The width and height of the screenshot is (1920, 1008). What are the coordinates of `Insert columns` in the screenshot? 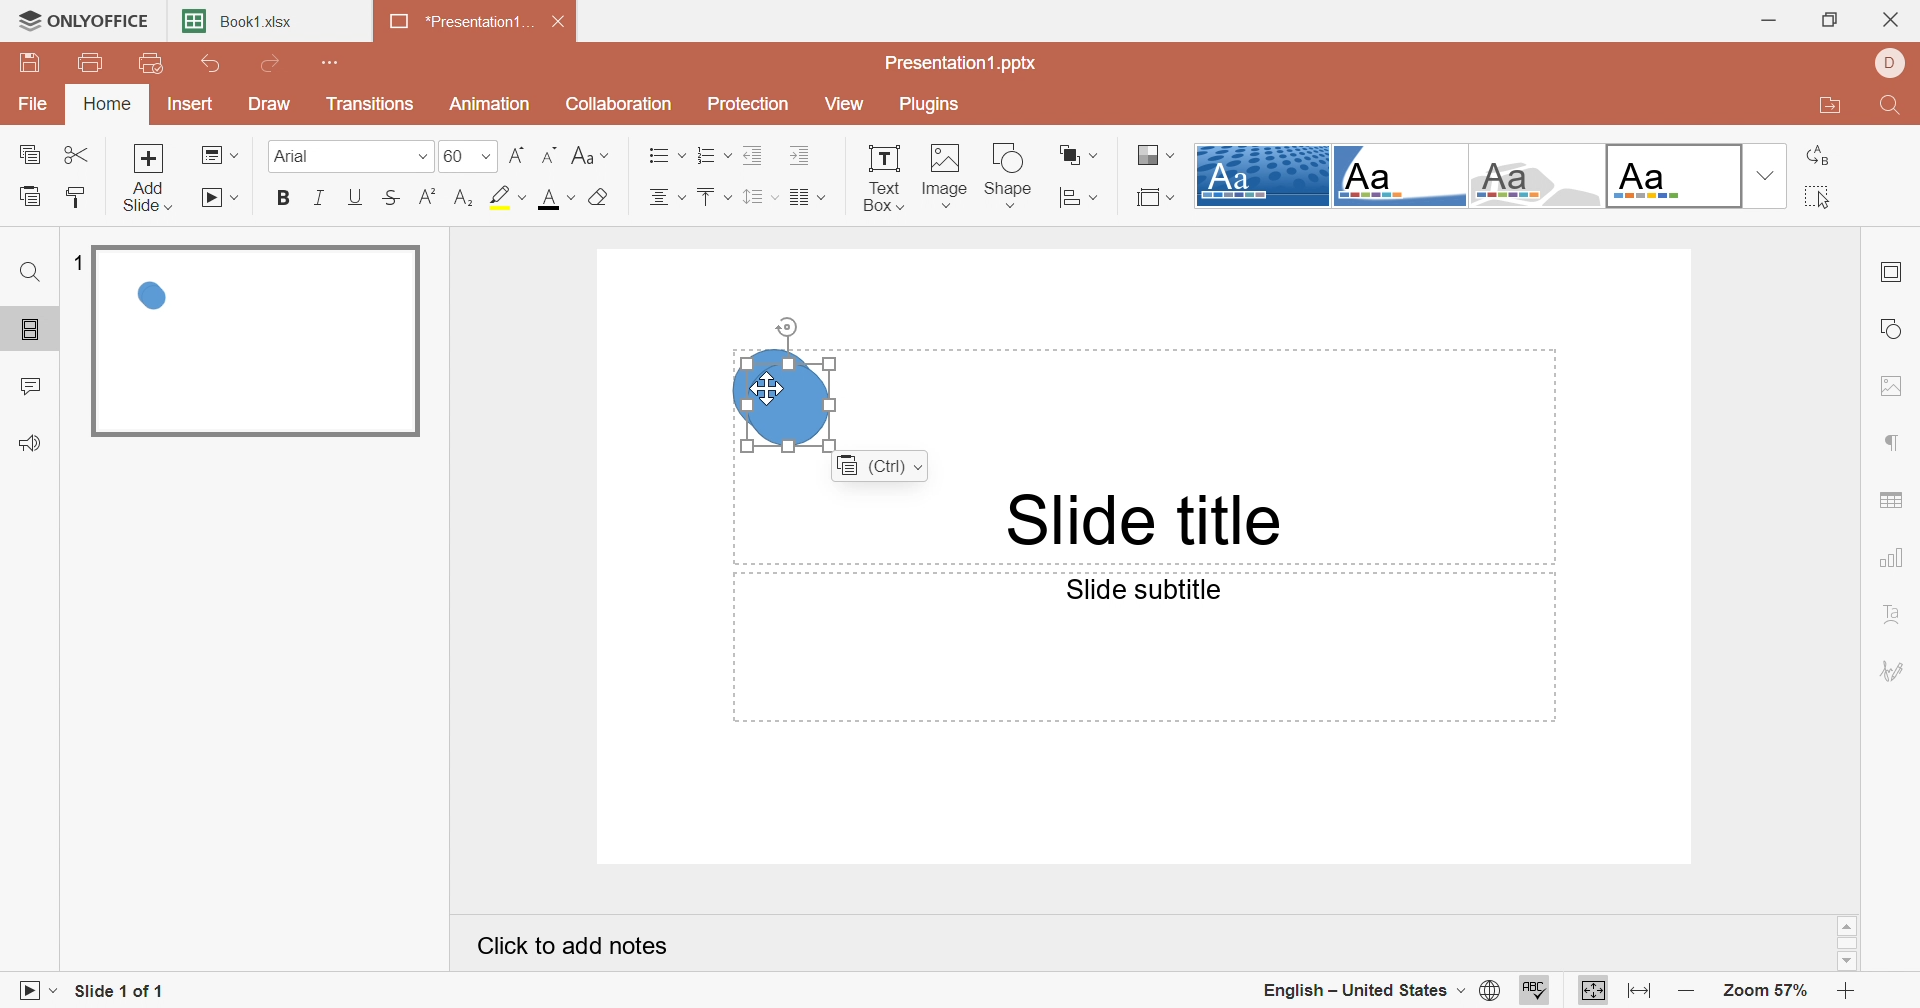 It's located at (807, 199).